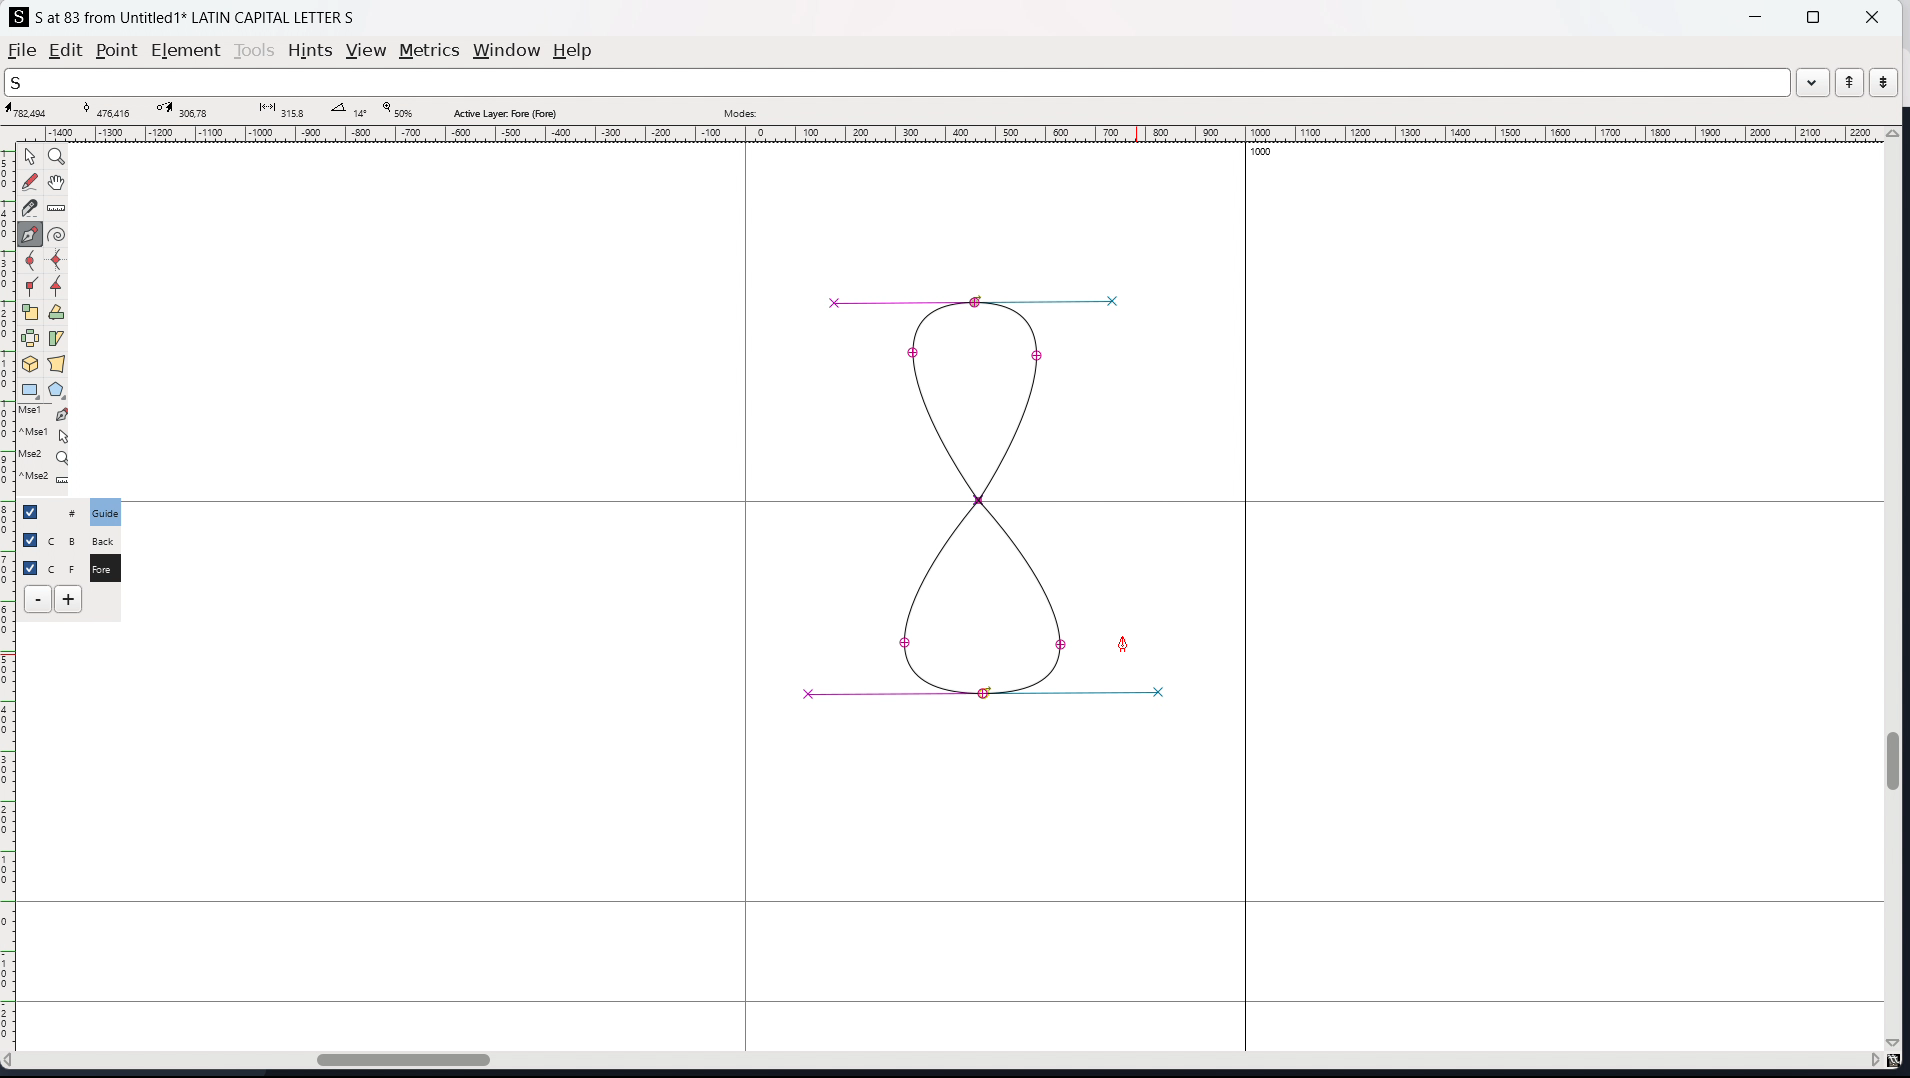  What do you see at coordinates (740, 111) in the screenshot?
I see `modes` at bounding box center [740, 111].